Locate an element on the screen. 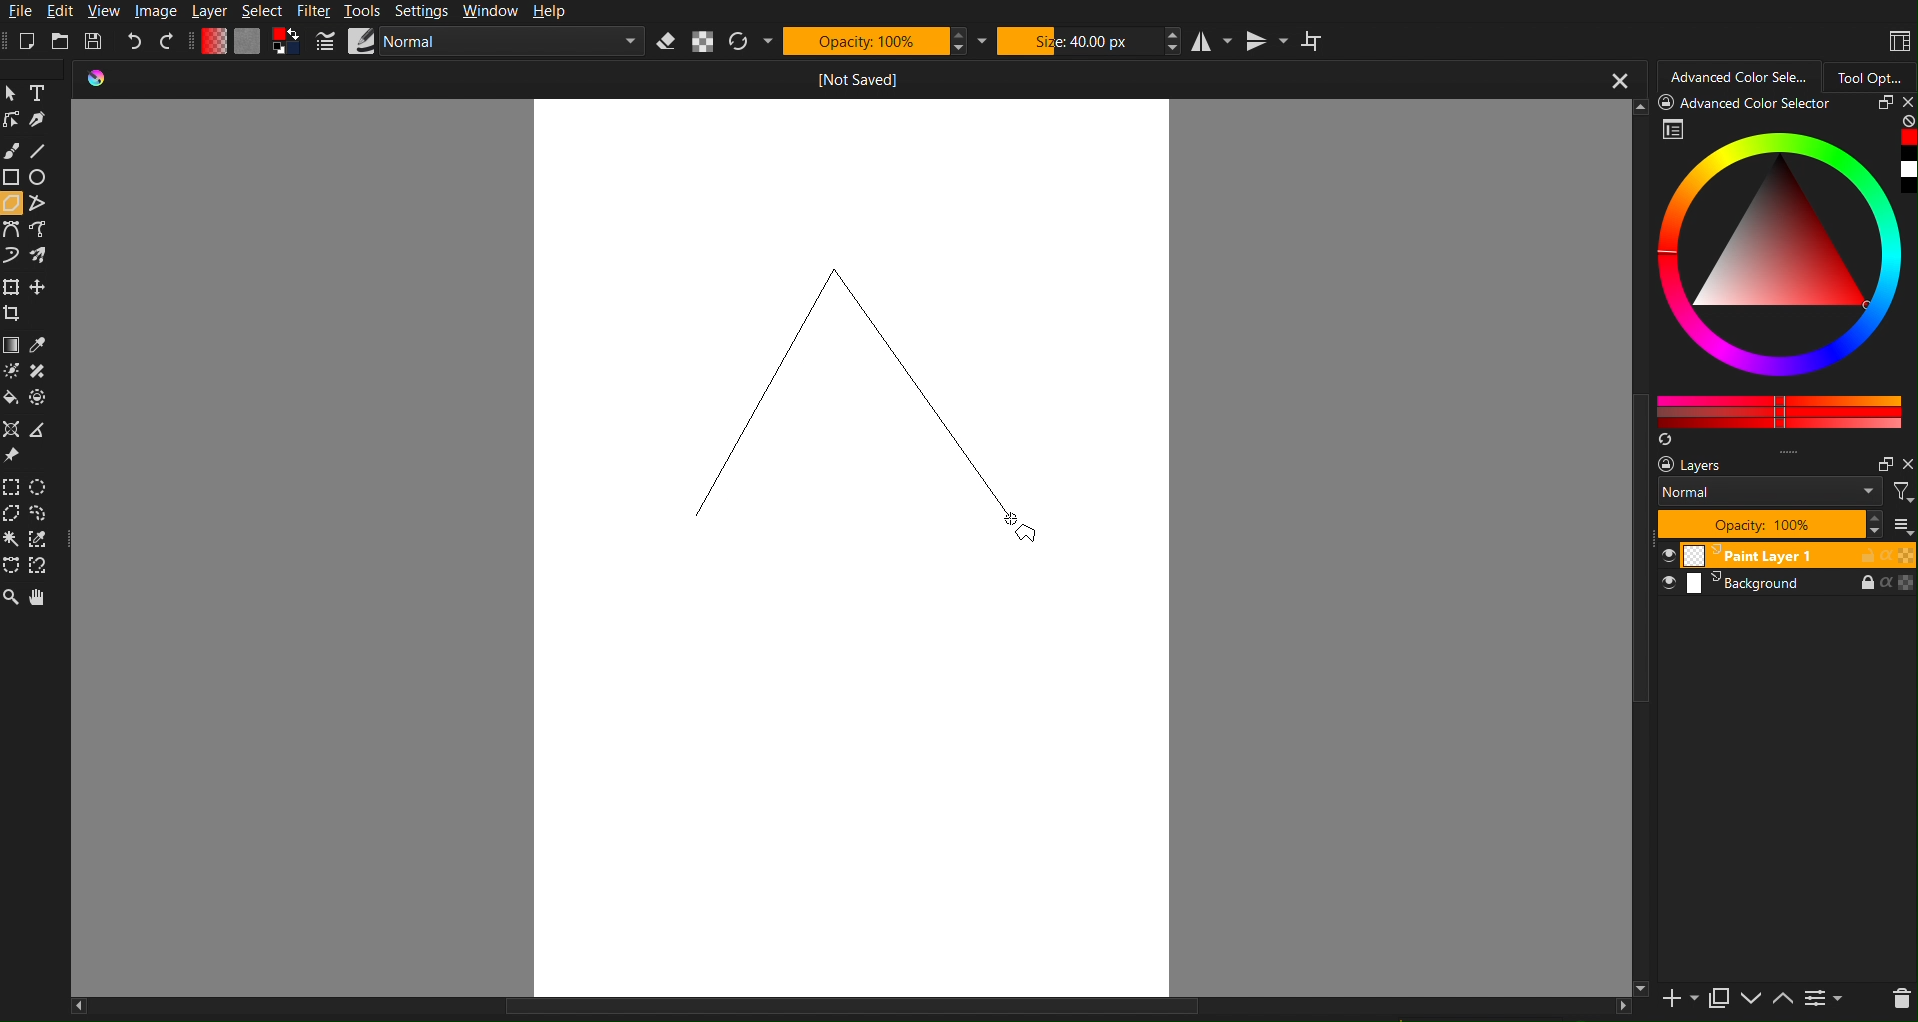  more is located at coordinates (1900, 525).